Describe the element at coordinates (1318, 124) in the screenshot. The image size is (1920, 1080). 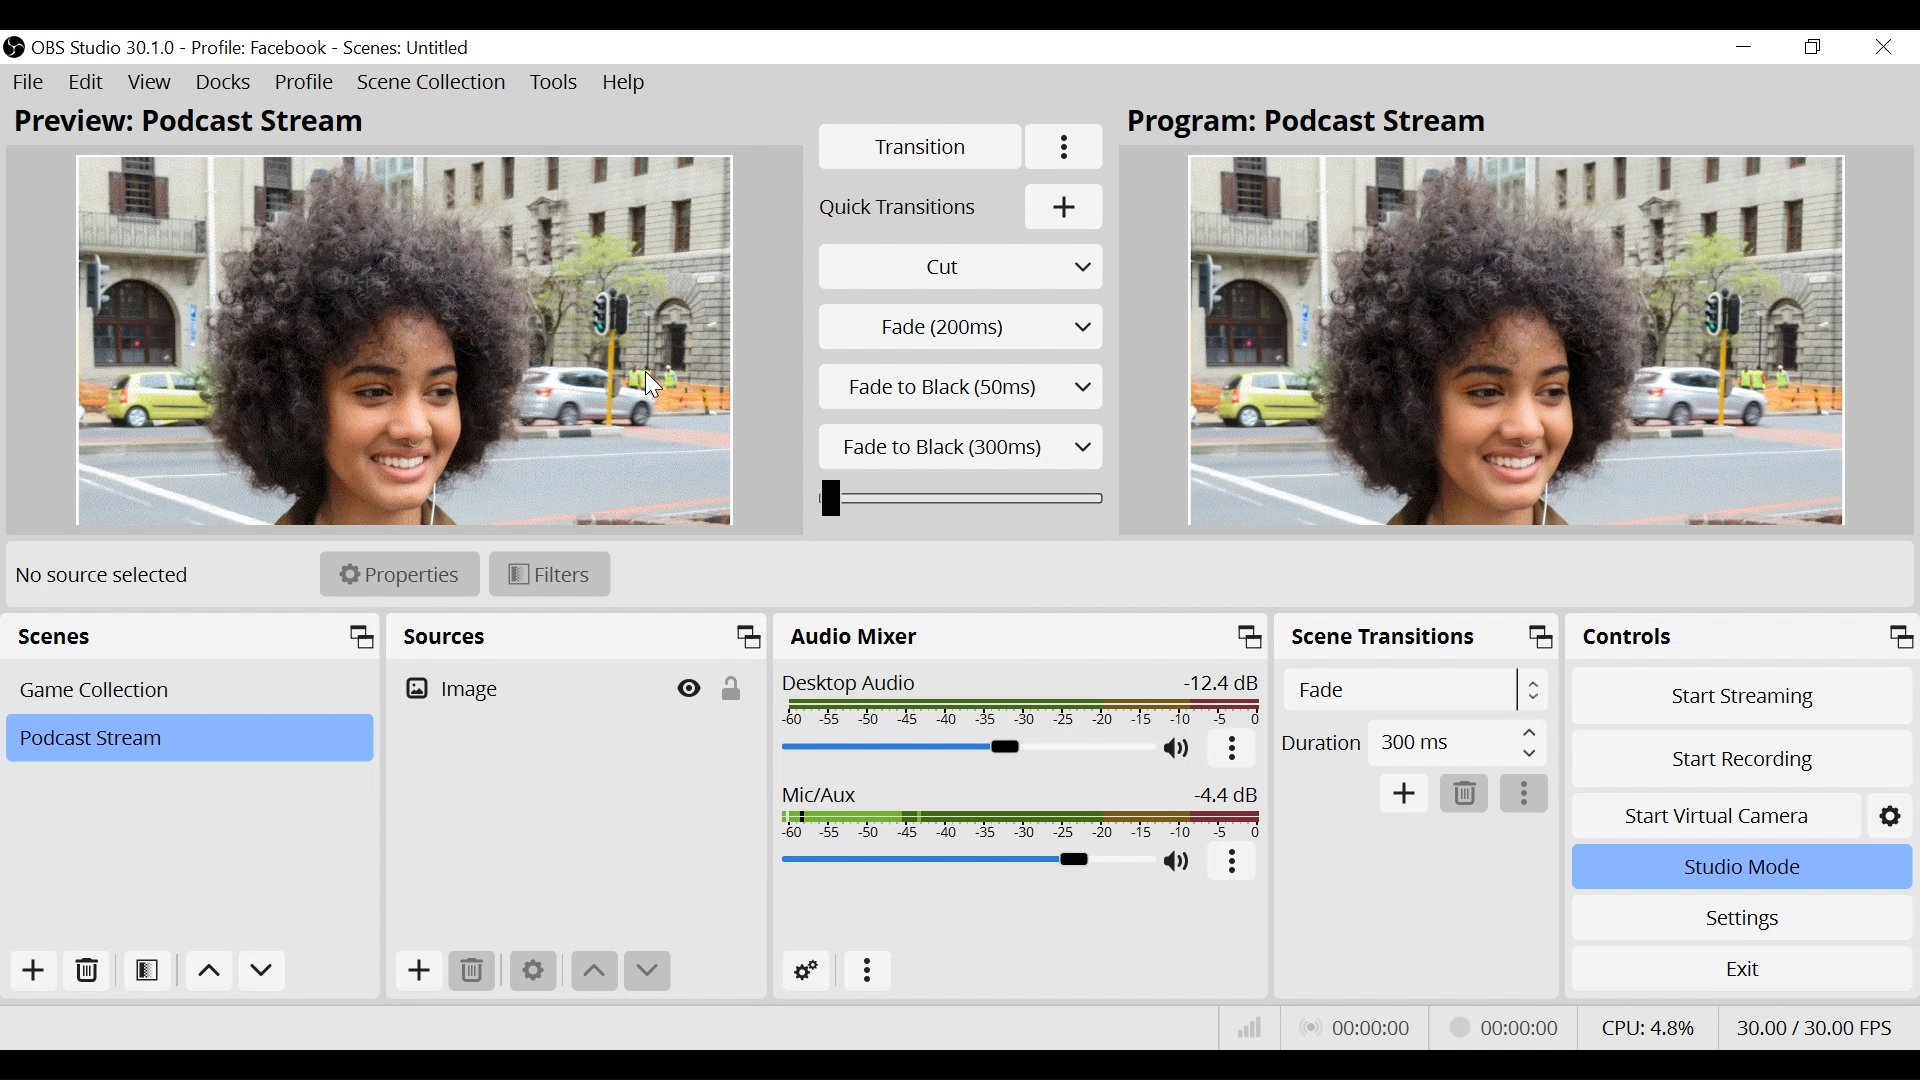
I see `Program: Scene` at that location.